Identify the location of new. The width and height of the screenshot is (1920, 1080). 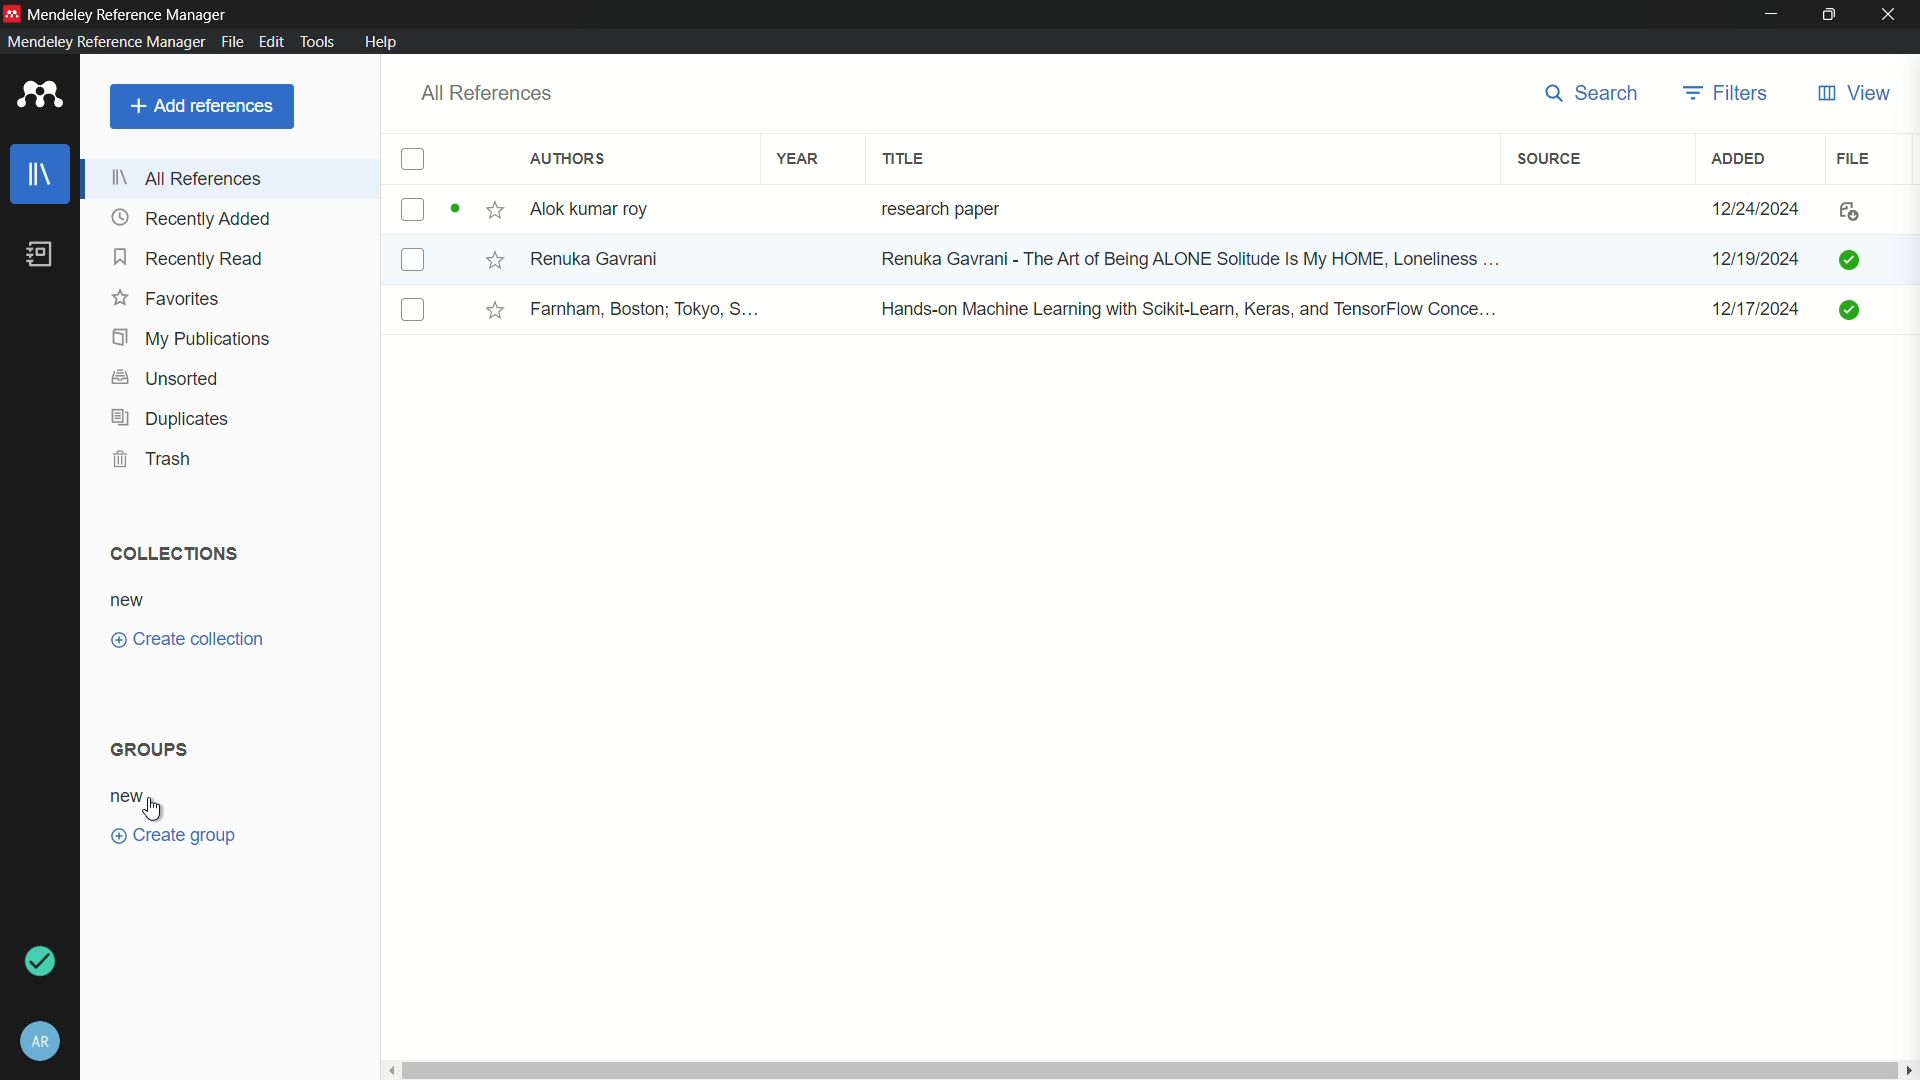
(128, 600).